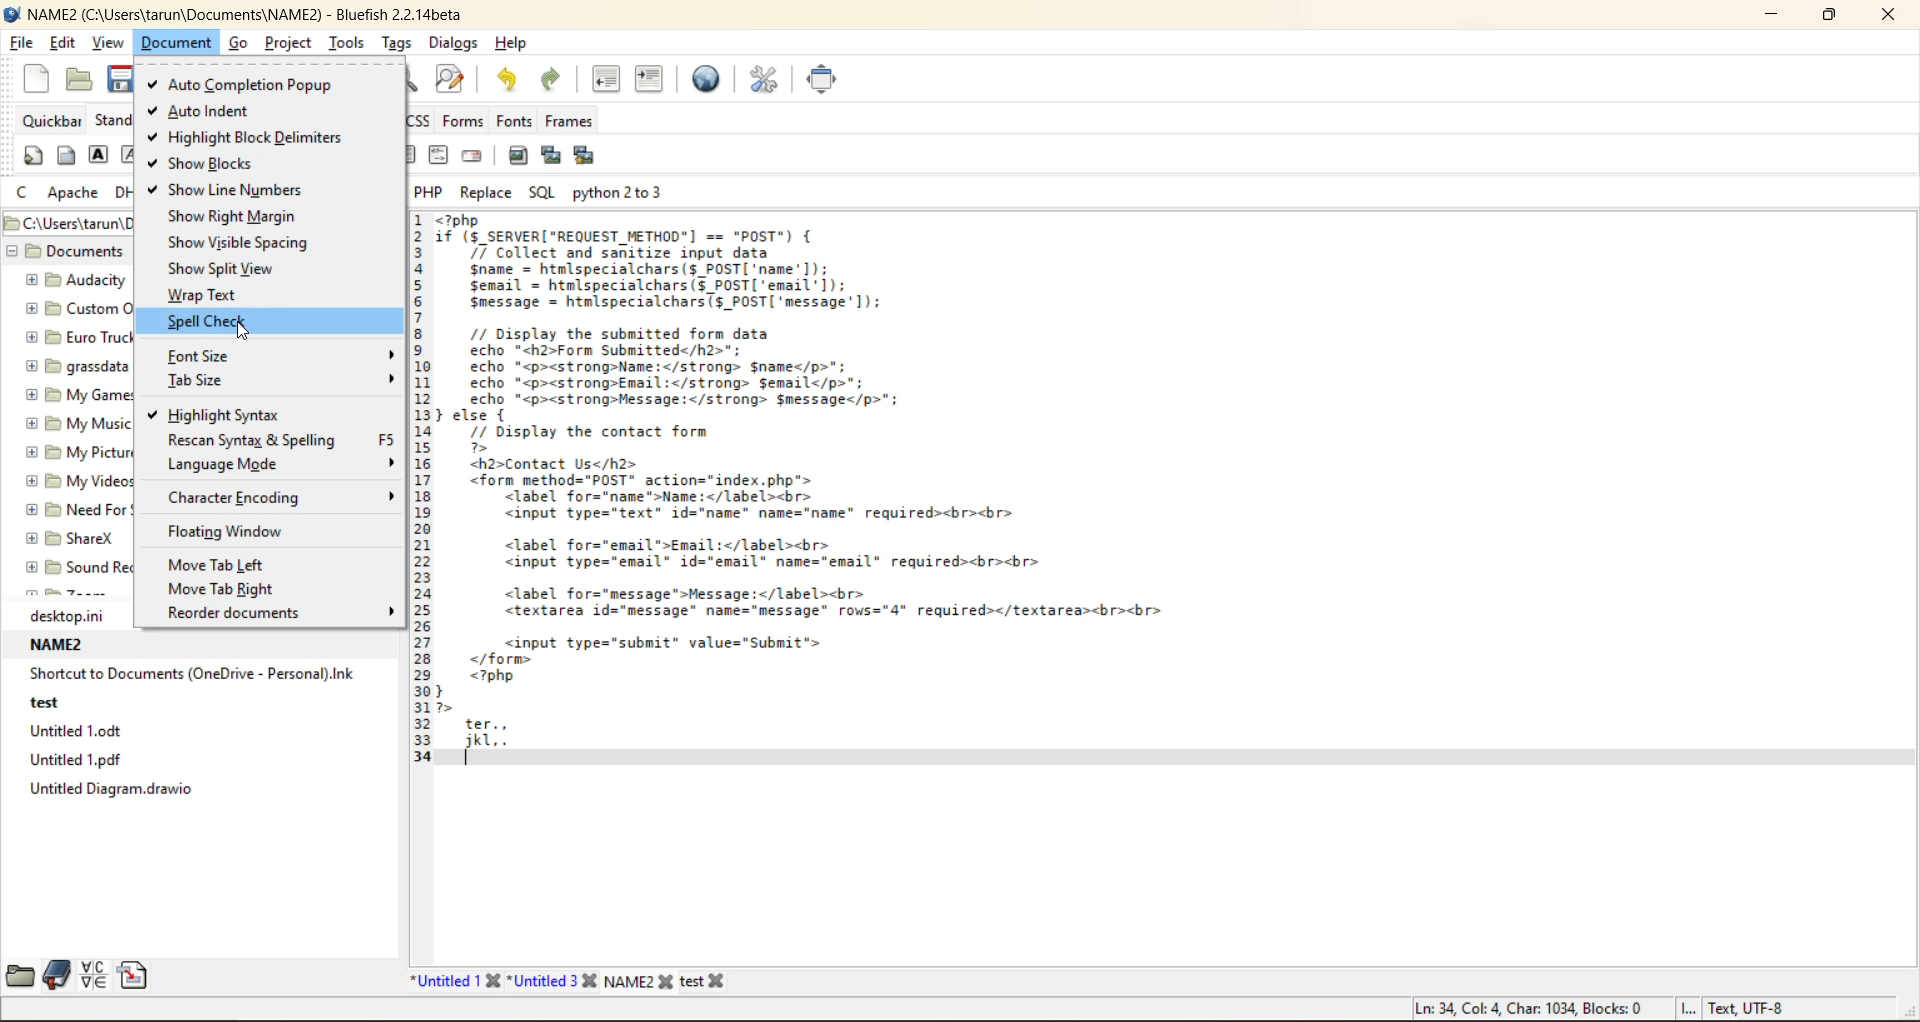 This screenshot has width=1920, height=1022. Describe the element at coordinates (550, 155) in the screenshot. I see `insert thumbnail` at that location.